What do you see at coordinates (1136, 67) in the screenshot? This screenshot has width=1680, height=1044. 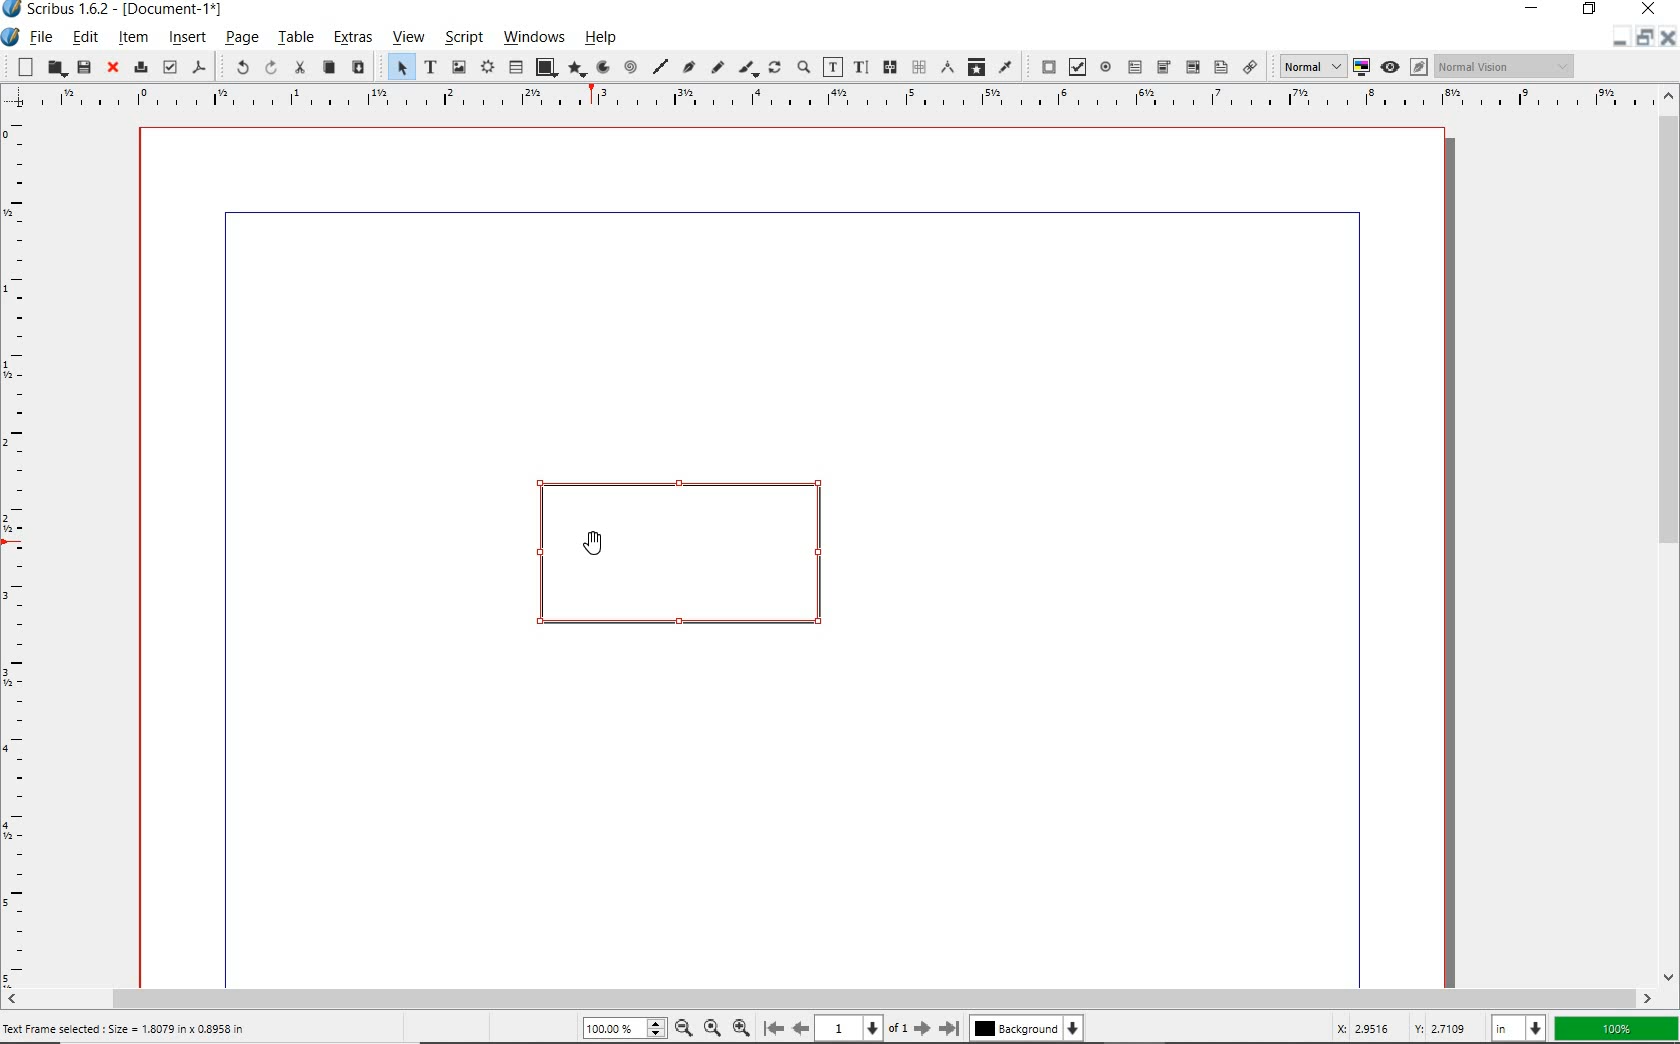 I see `pdf text field` at bounding box center [1136, 67].